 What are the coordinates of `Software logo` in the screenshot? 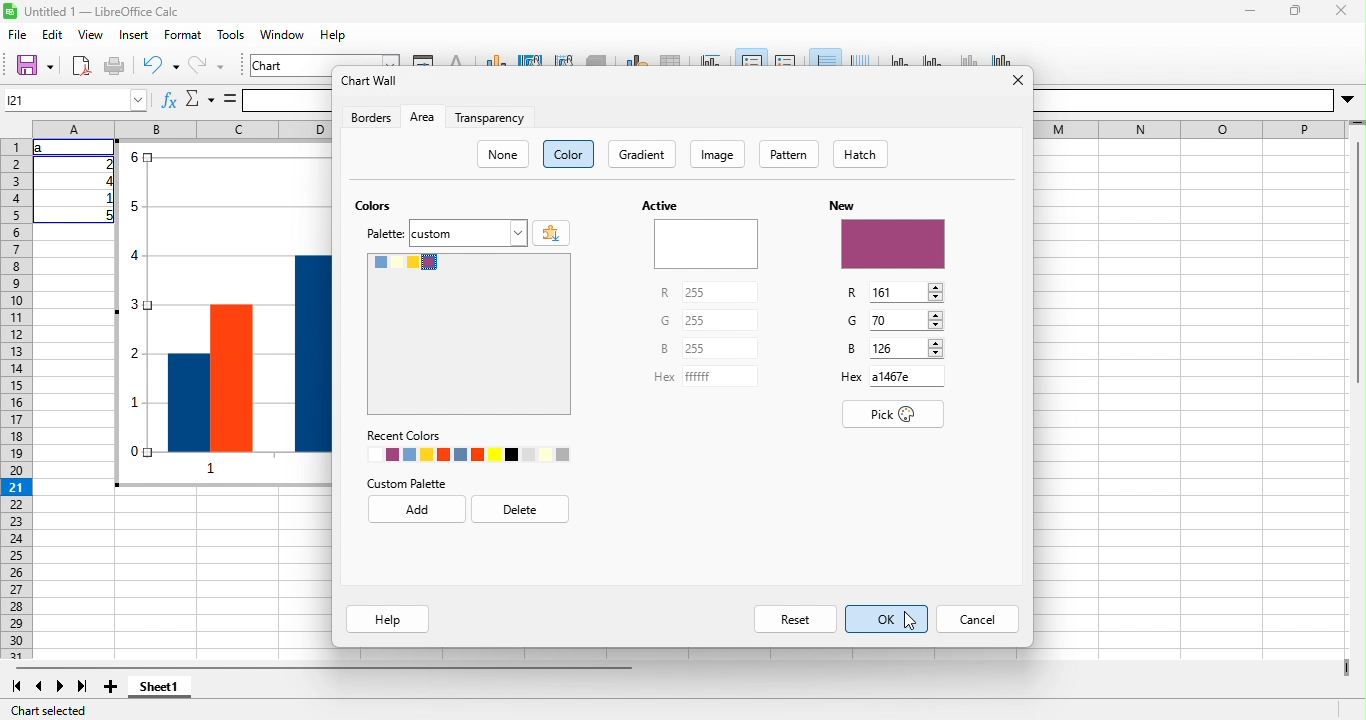 It's located at (10, 11).